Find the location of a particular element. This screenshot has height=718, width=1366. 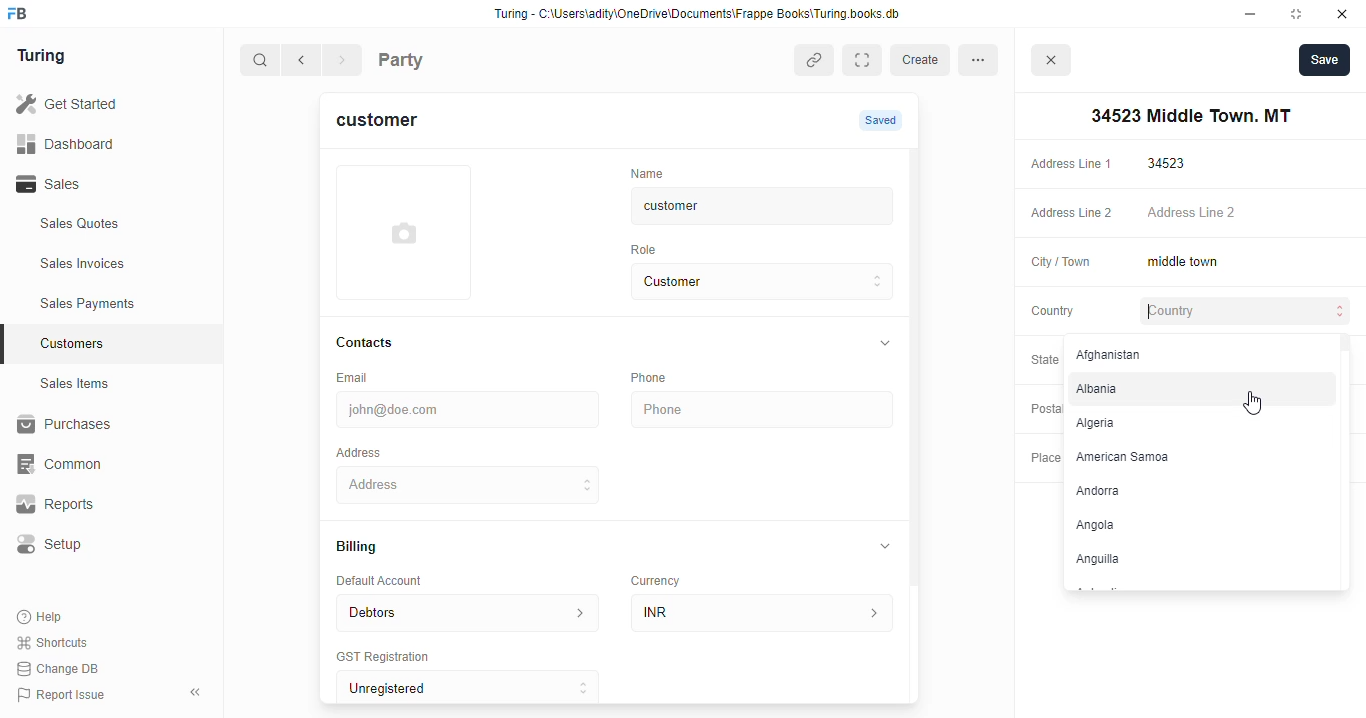

Setup is located at coordinates (101, 544).